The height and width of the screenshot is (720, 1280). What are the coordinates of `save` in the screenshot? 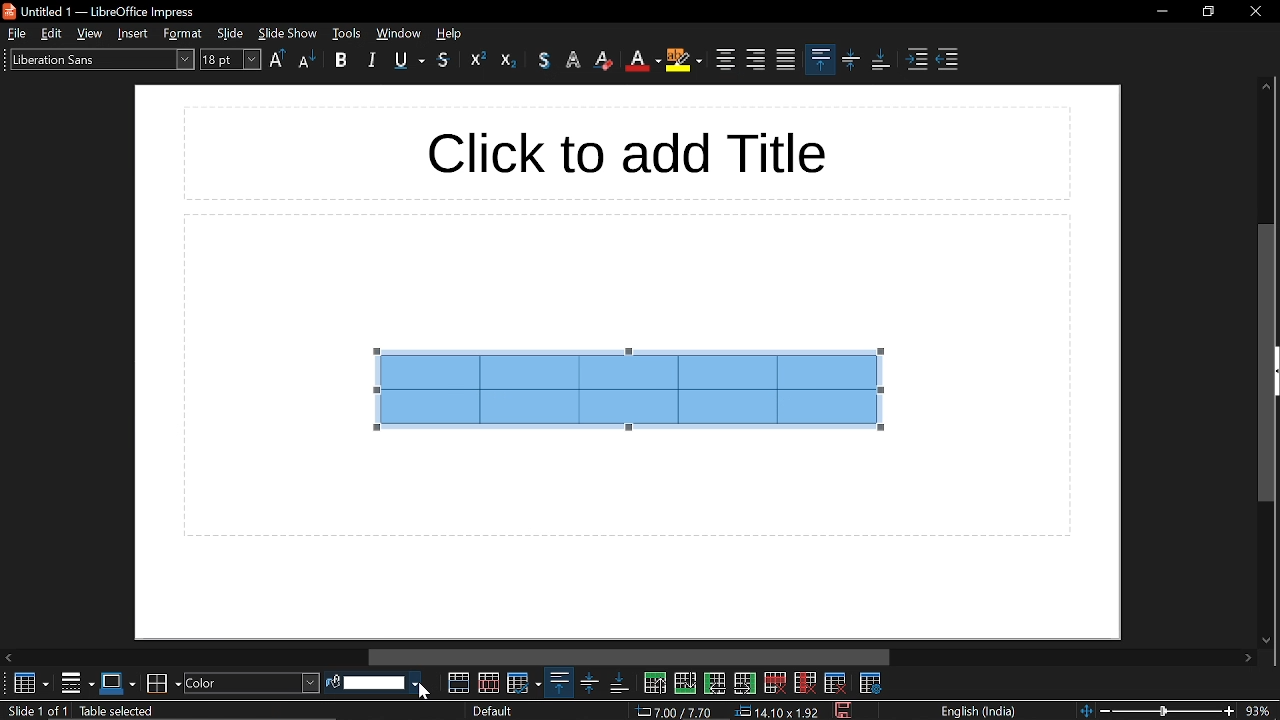 It's located at (842, 709).